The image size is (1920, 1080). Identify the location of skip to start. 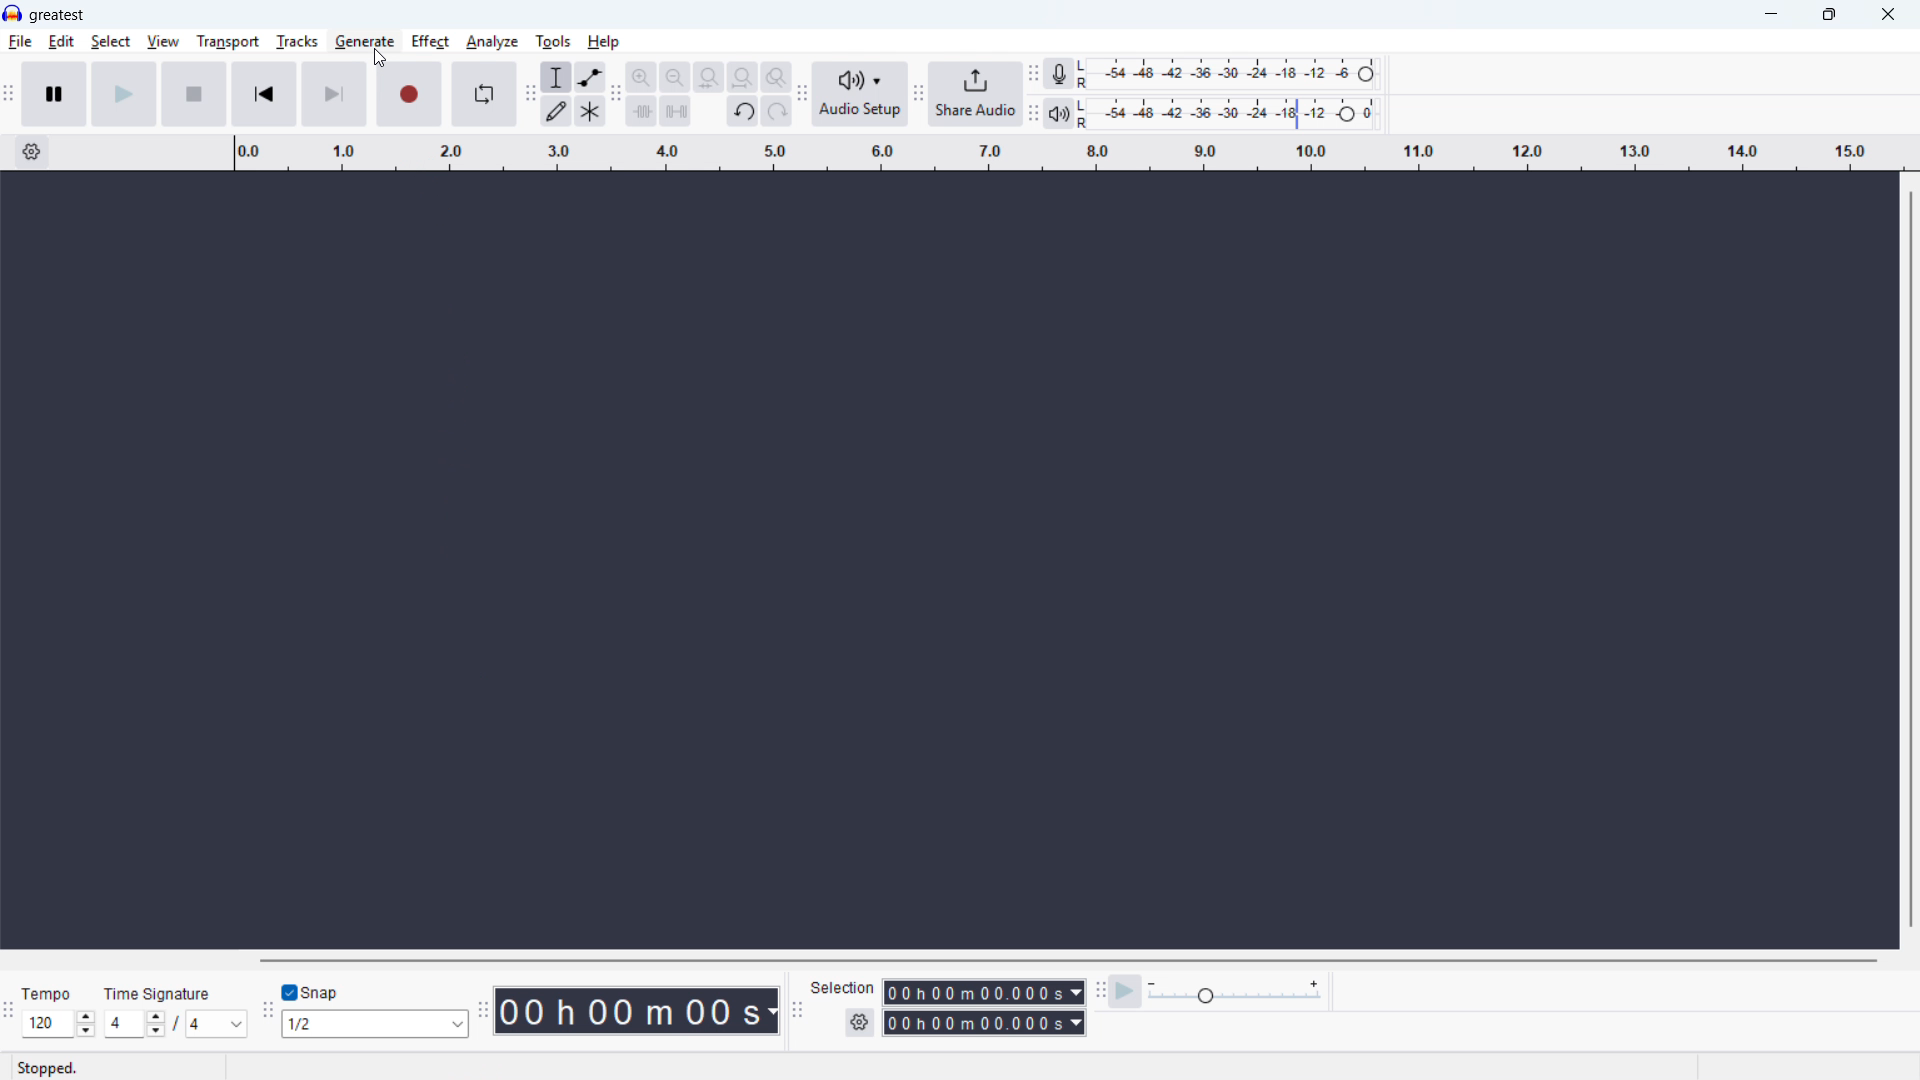
(265, 93).